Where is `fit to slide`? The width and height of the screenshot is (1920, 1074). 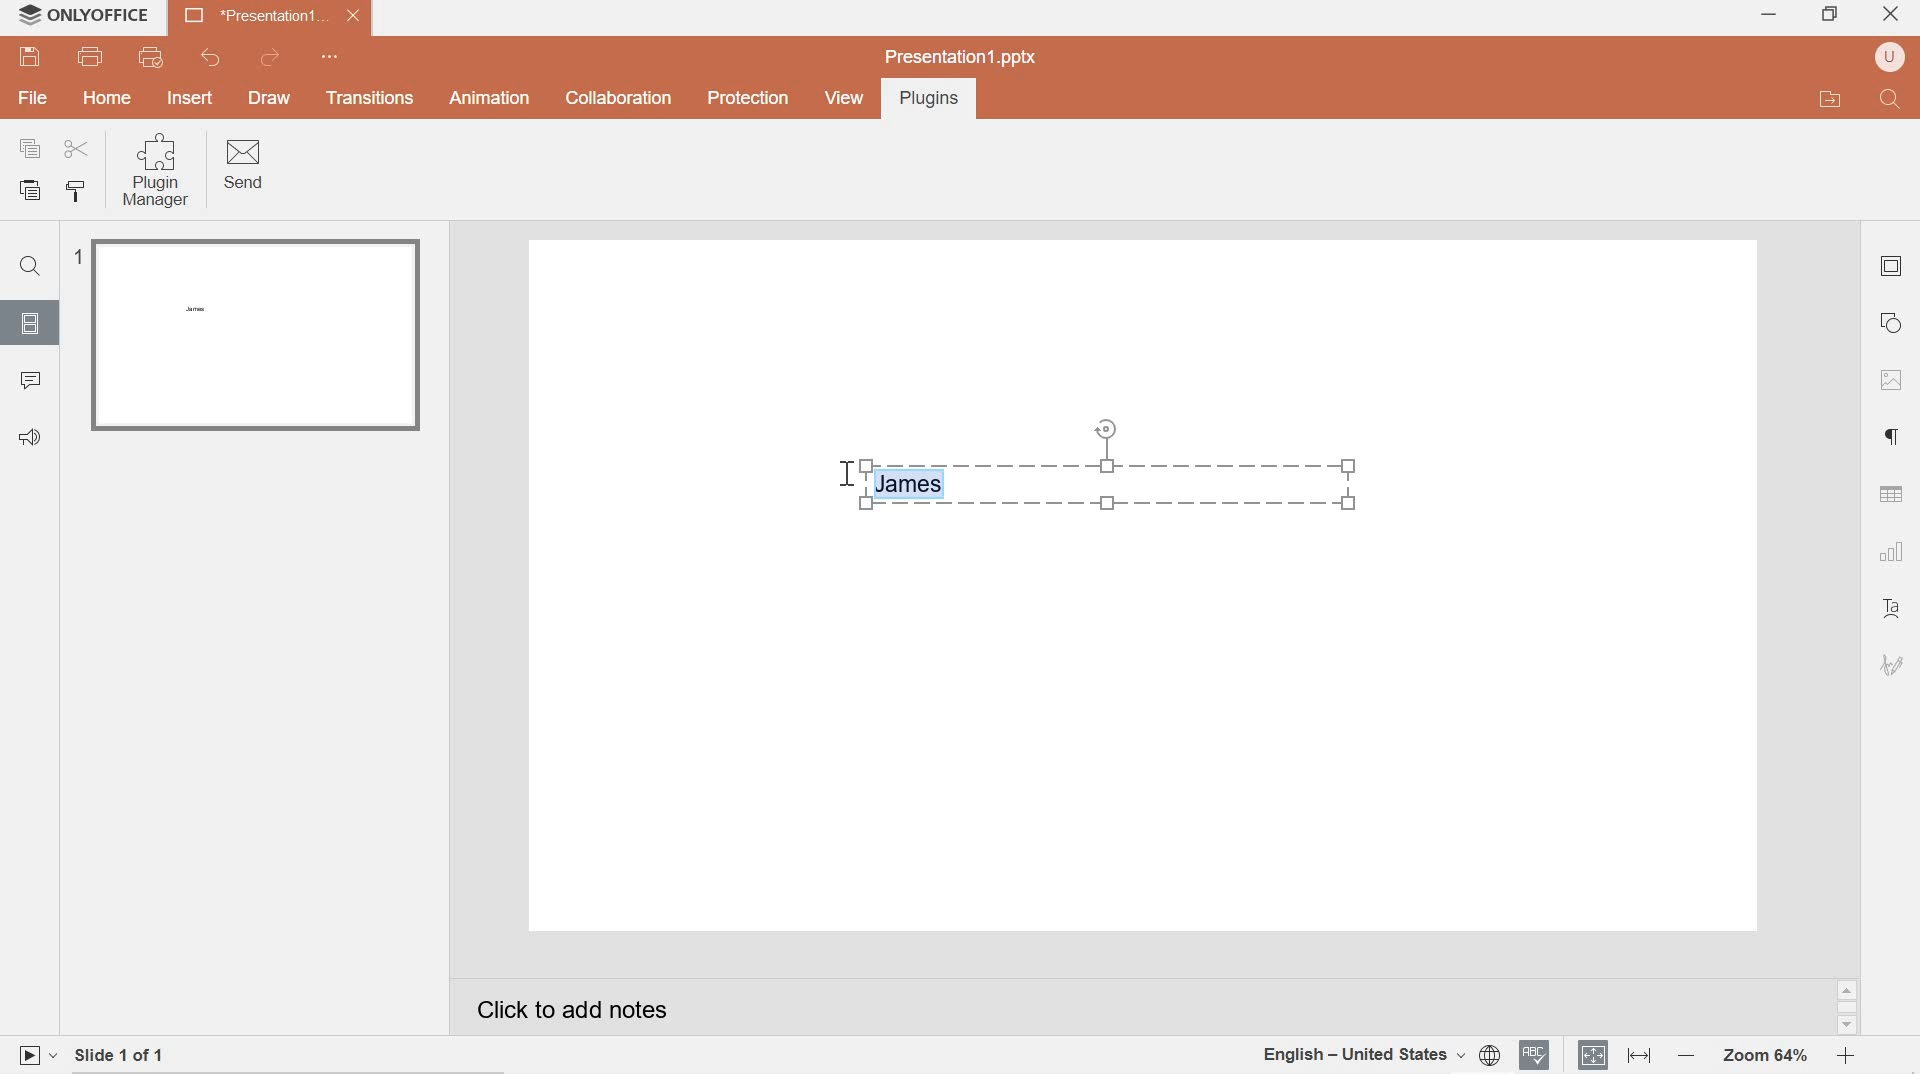
fit to slide is located at coordinates (1593, 1055).